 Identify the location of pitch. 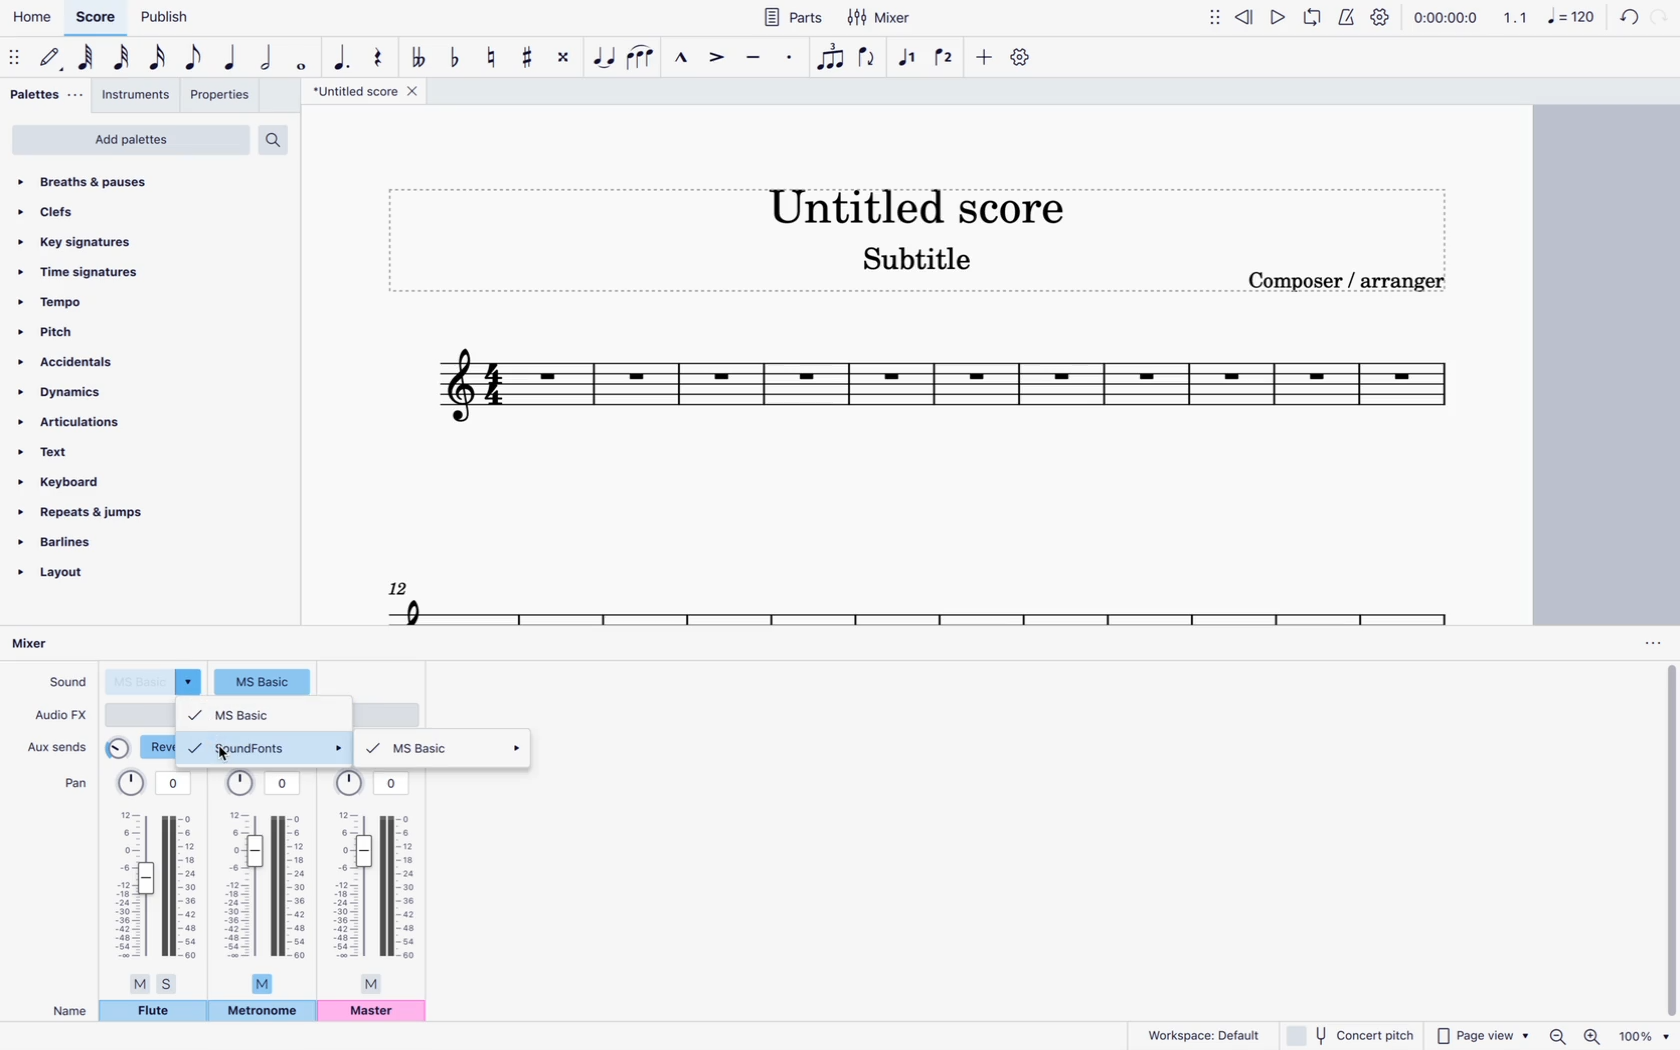
(92, 330).